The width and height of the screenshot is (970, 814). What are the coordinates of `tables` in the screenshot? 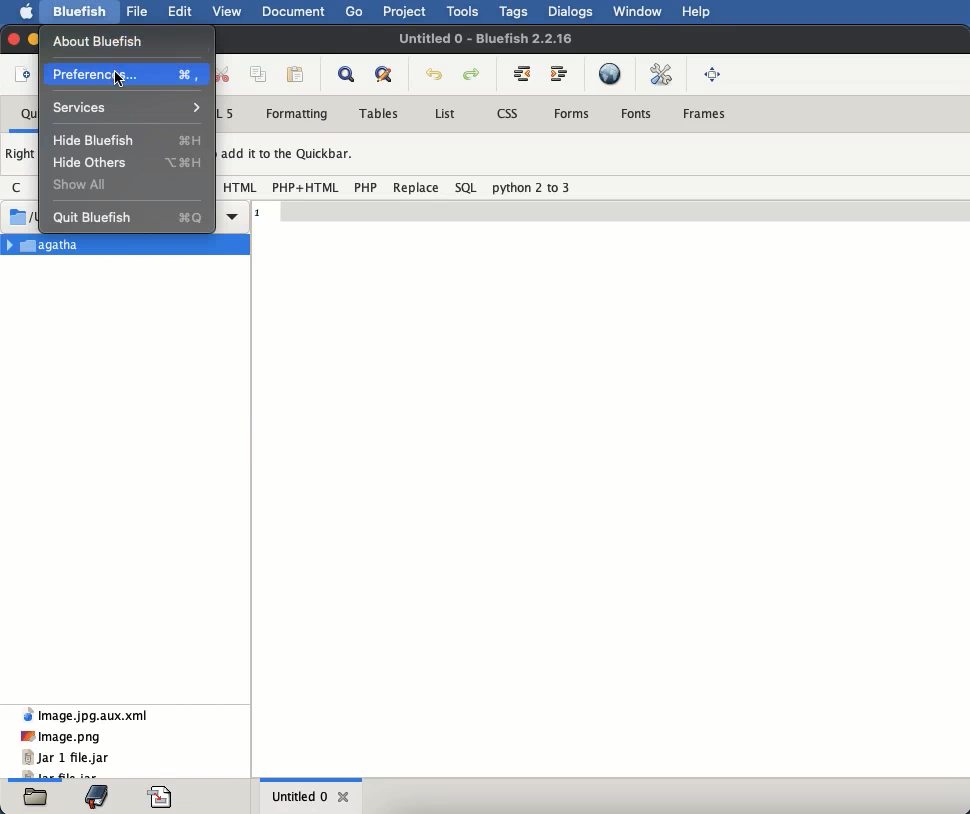 It's located at (384, 113).